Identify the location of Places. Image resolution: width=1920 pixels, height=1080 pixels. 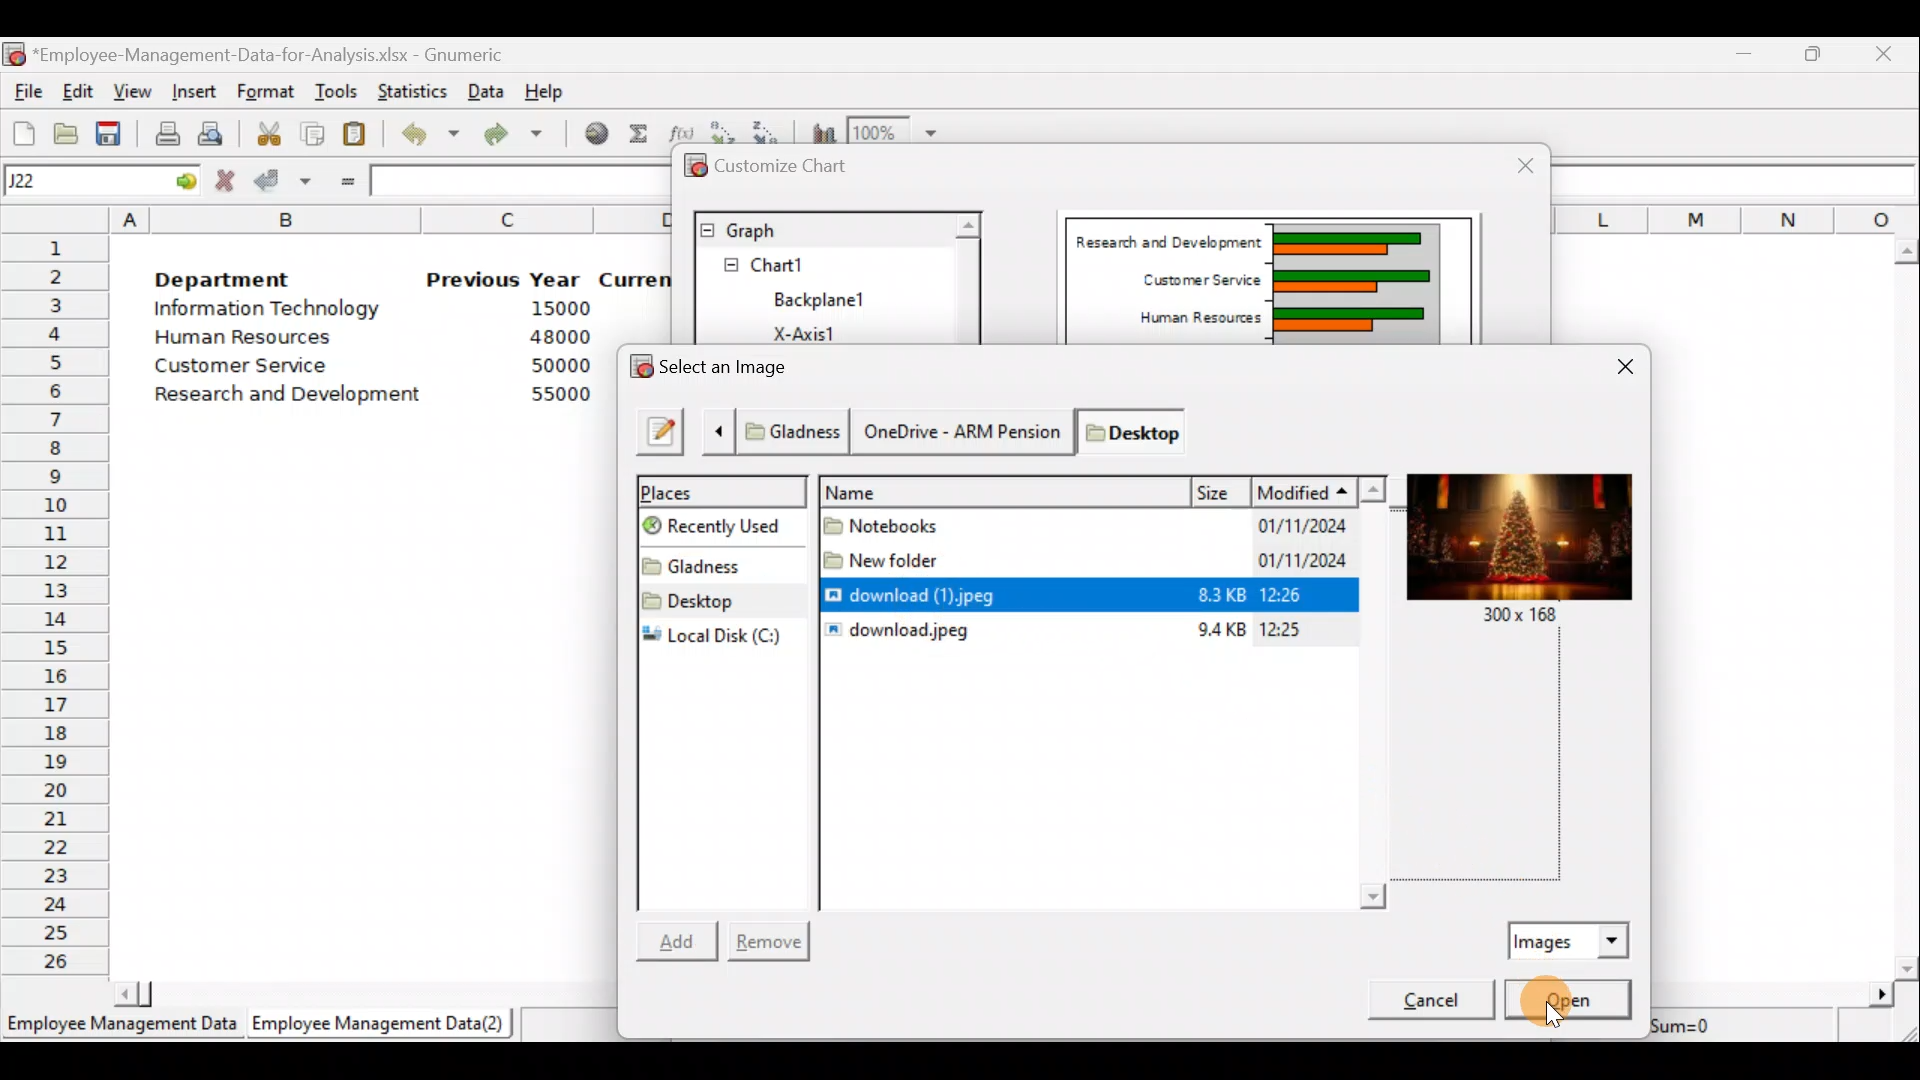
(724, 489).